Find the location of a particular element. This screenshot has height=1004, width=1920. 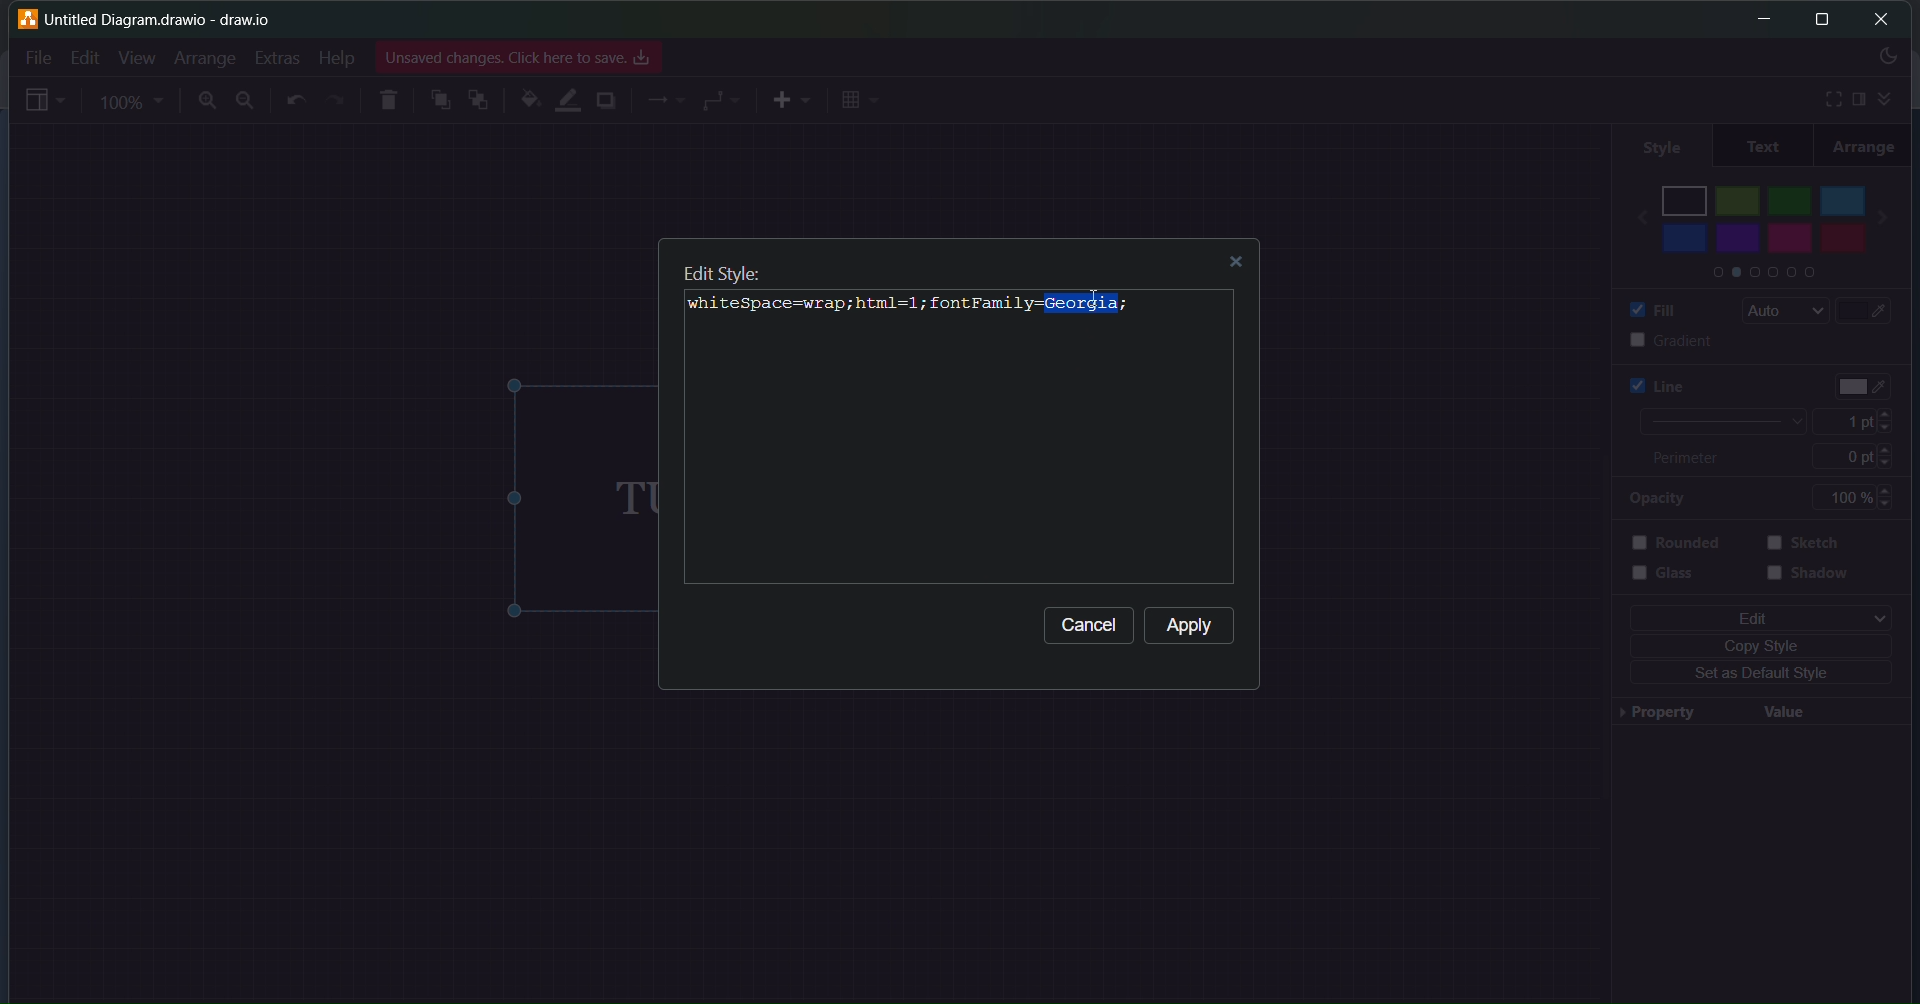

back is located at coordinates (1632, 211).